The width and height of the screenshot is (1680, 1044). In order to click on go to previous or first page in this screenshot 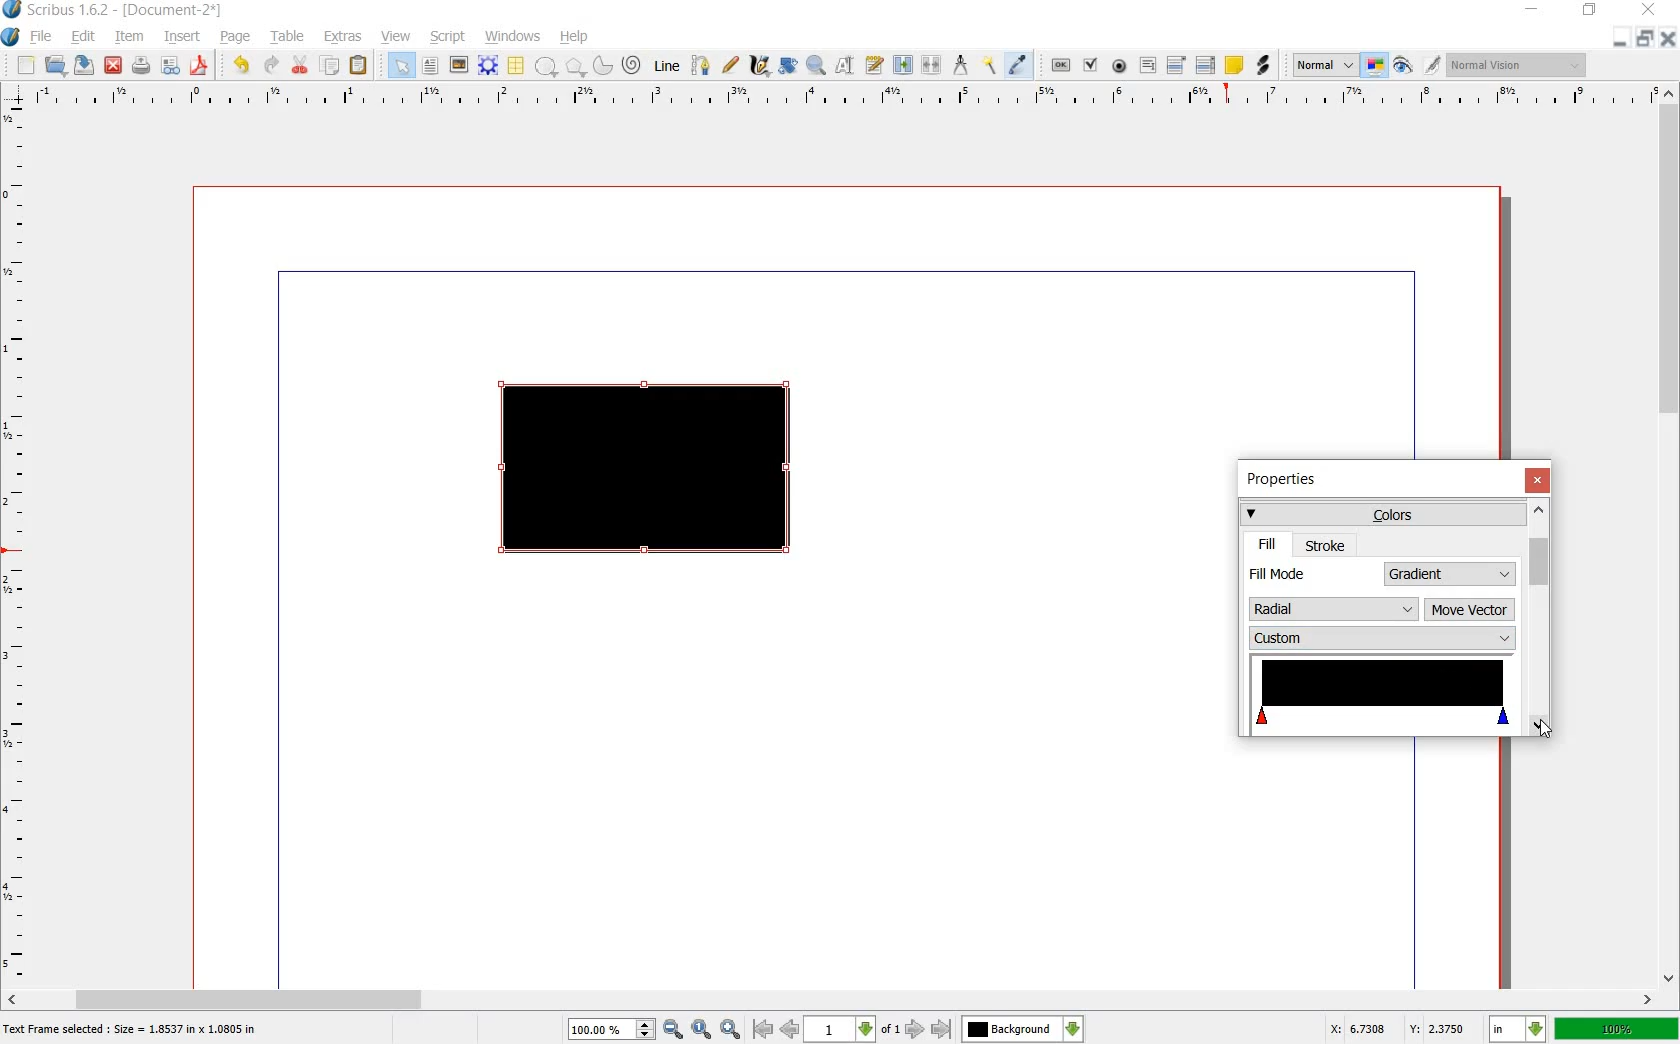, I will do `click(774, 1030)`.